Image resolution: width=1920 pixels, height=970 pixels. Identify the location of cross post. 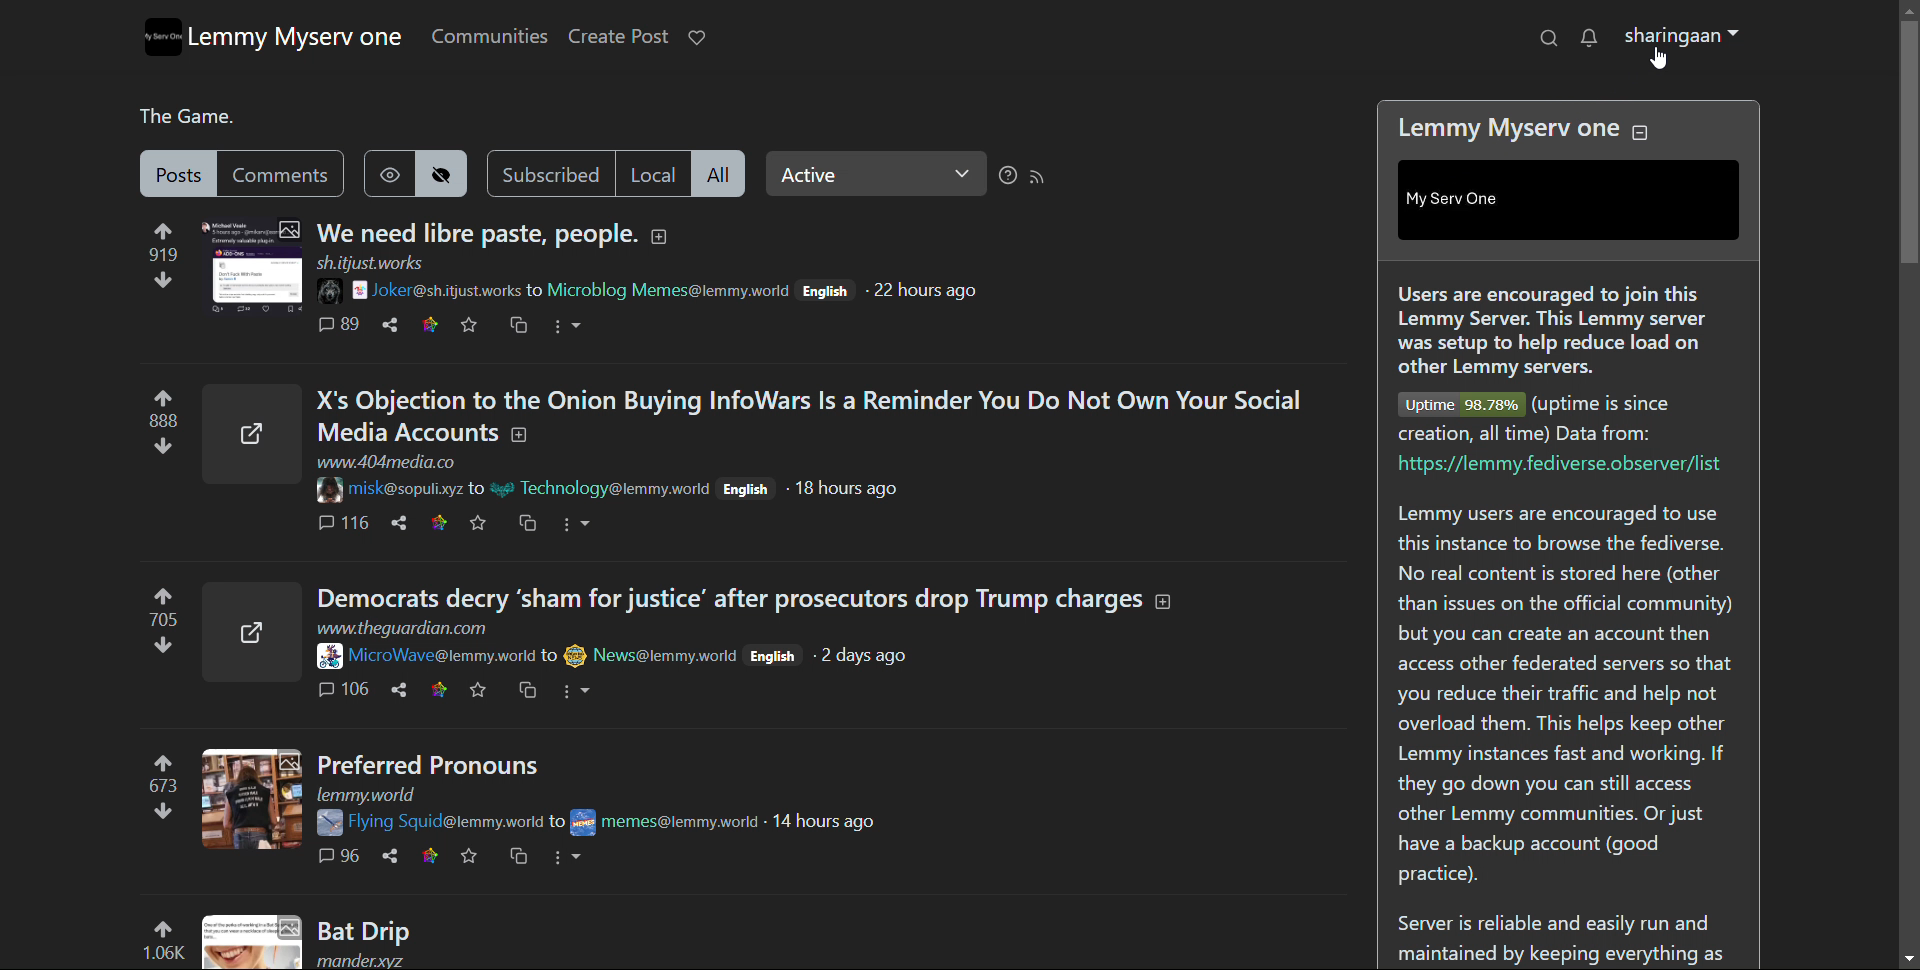
(524, 857).